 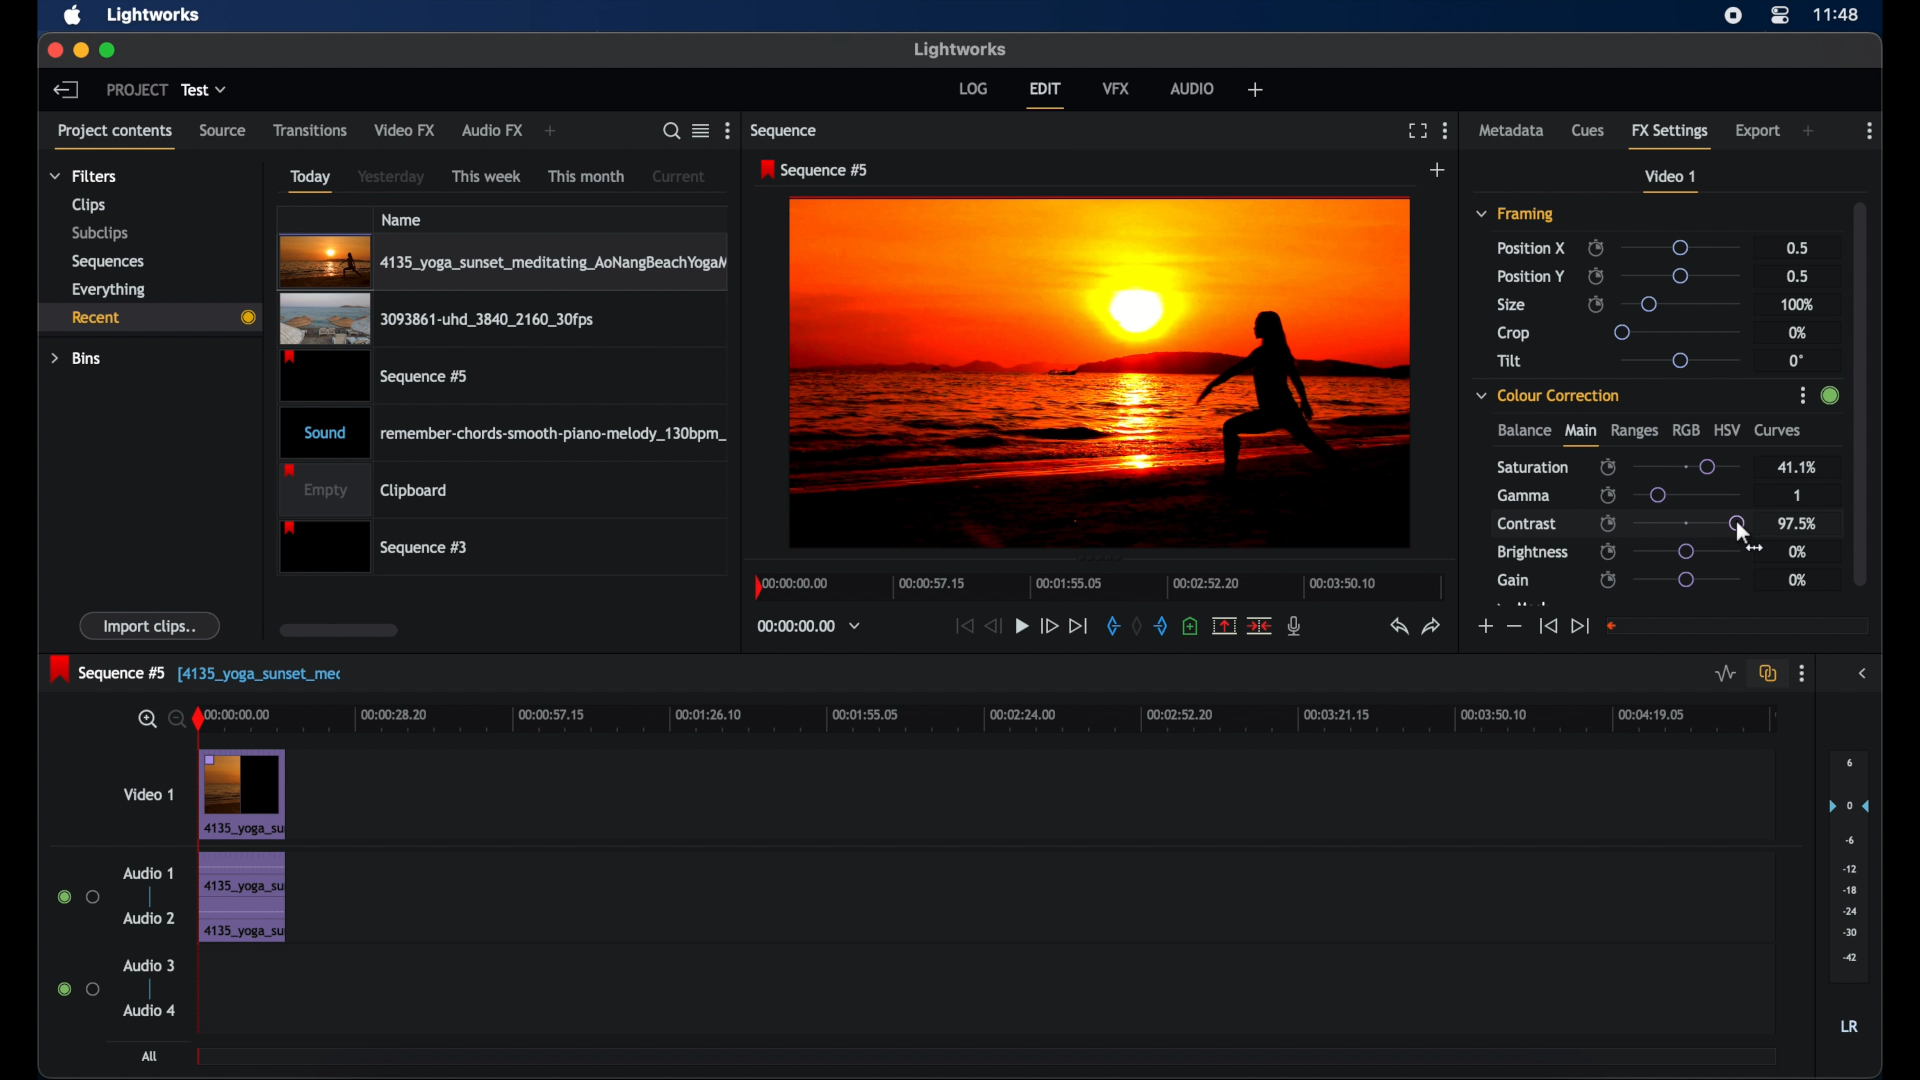 What do you see at coordinates (1102, 374) in the screenshot?
I see `video preview` at bounding box center [1102, 374].